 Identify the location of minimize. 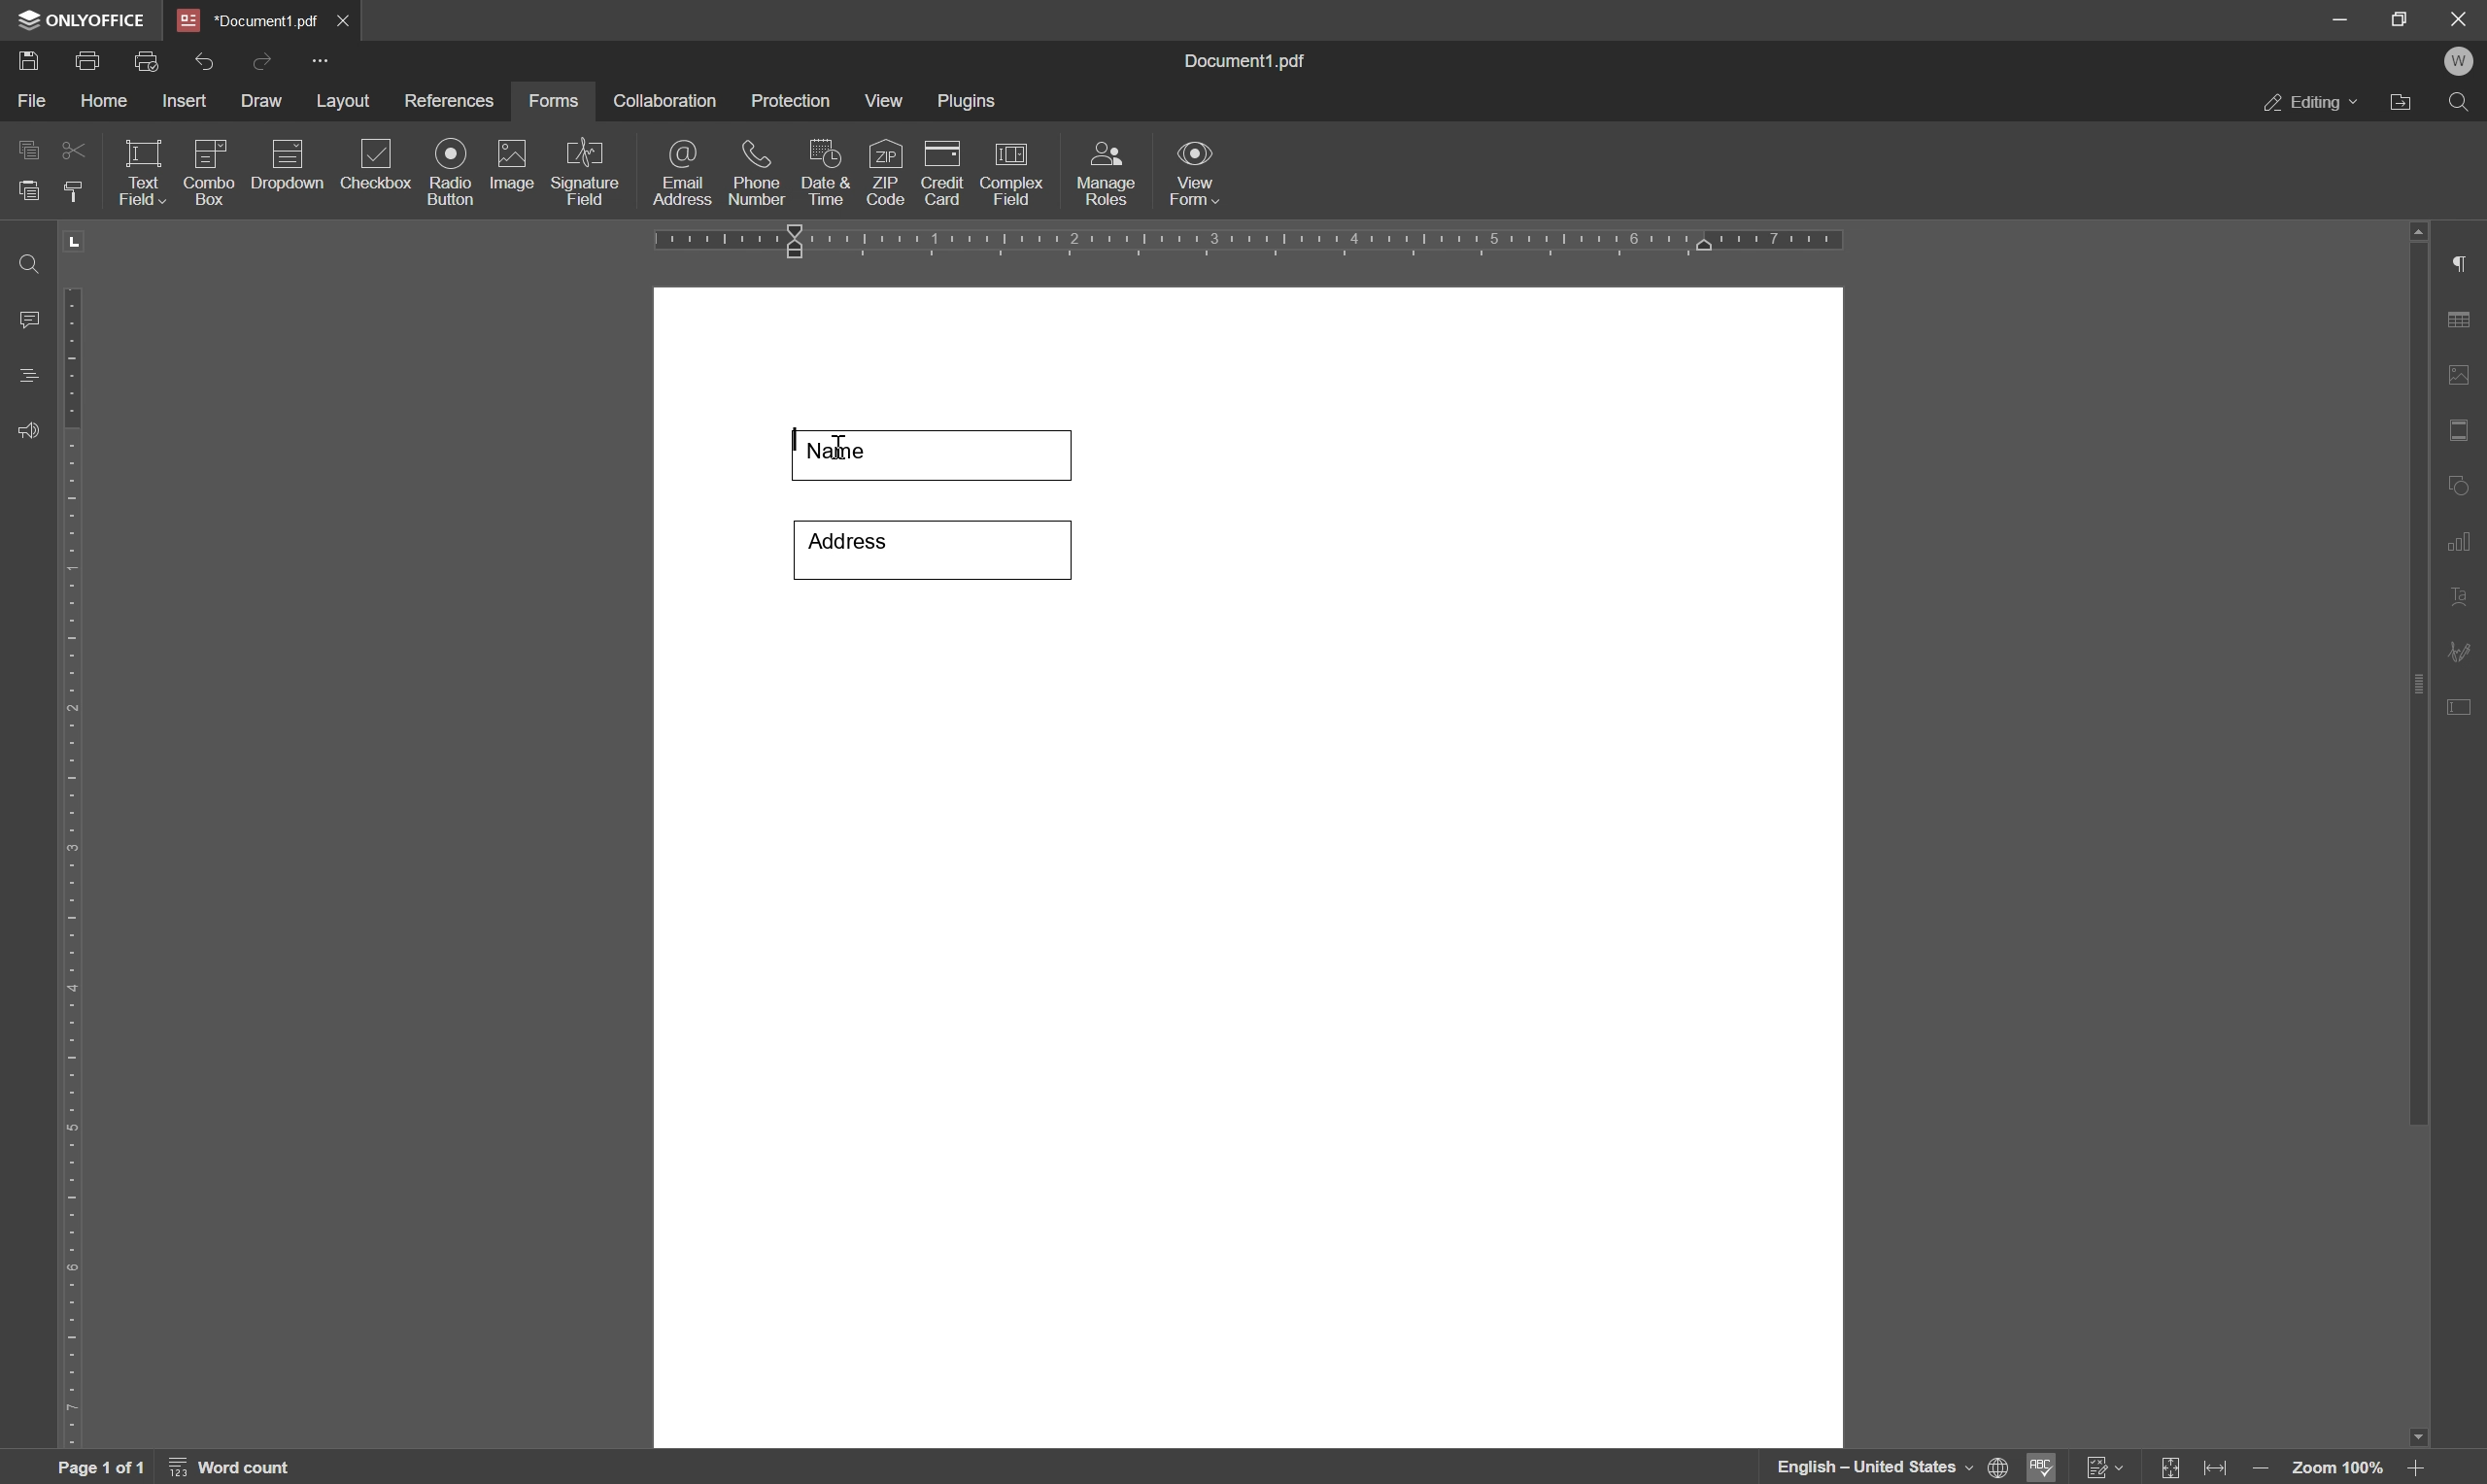
(2329, 17).